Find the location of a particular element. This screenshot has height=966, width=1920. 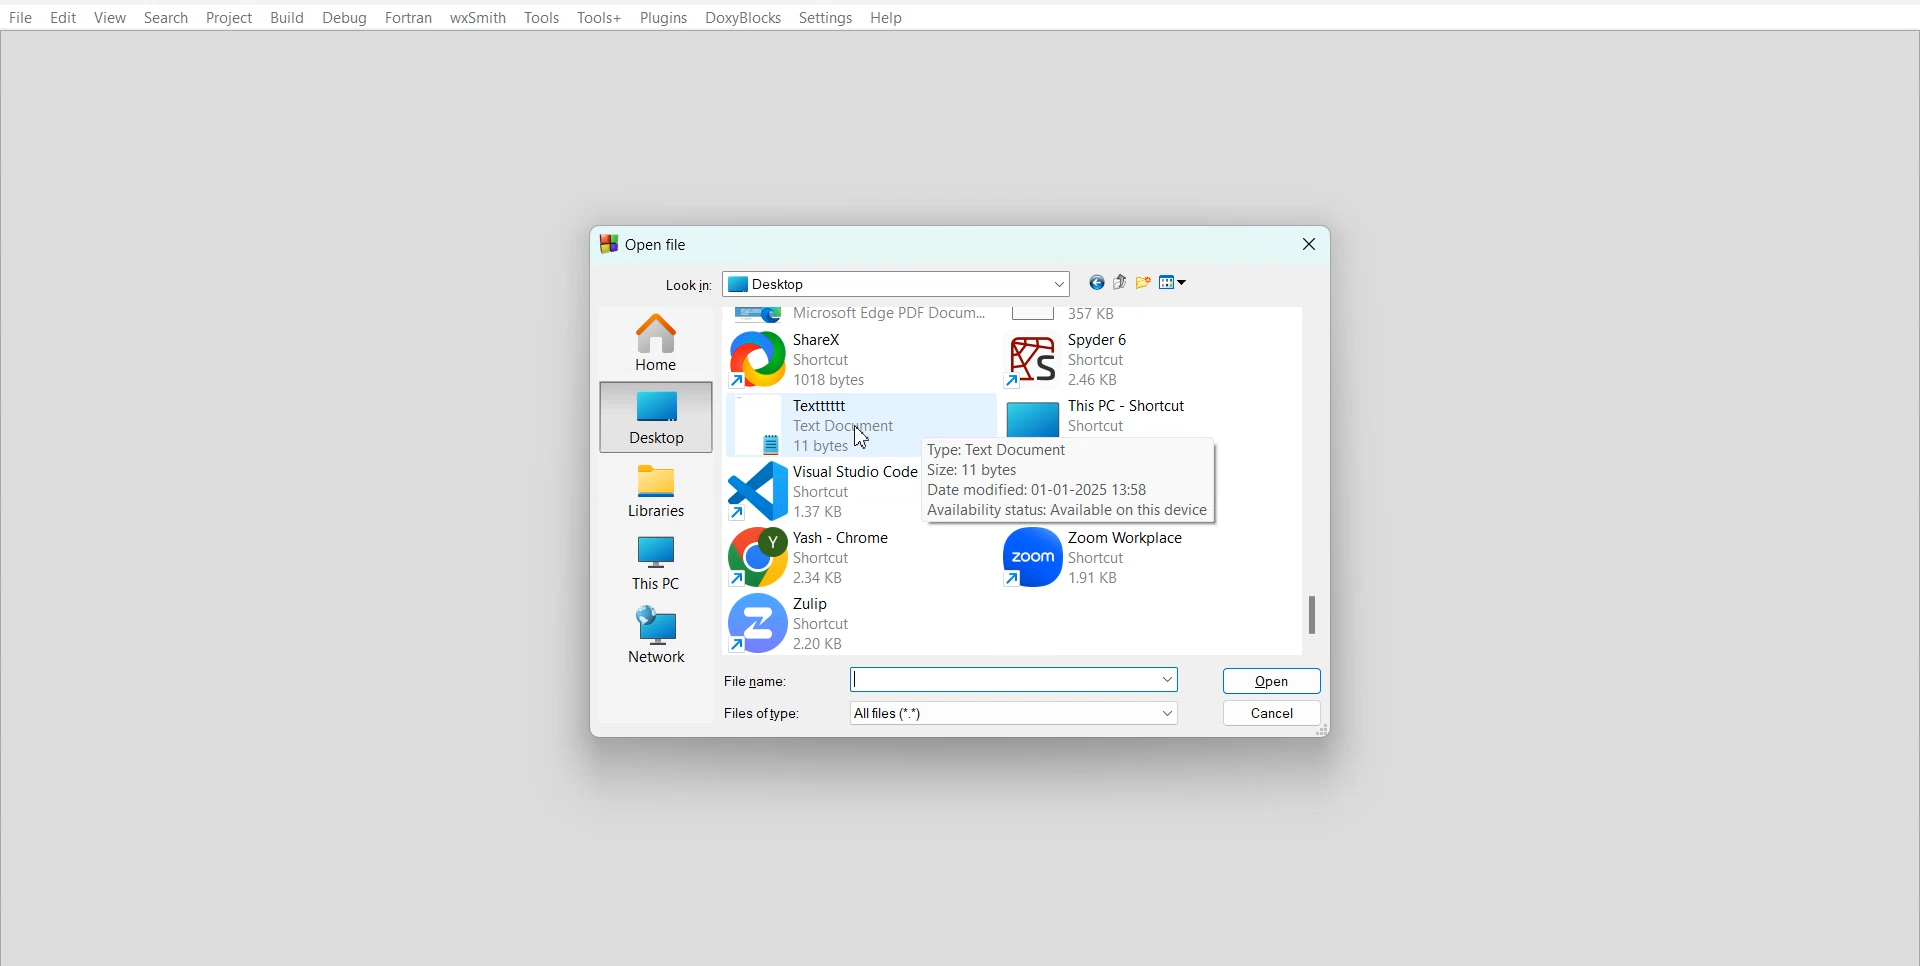

DoxyBlocks is located at coordinates (743, 19).